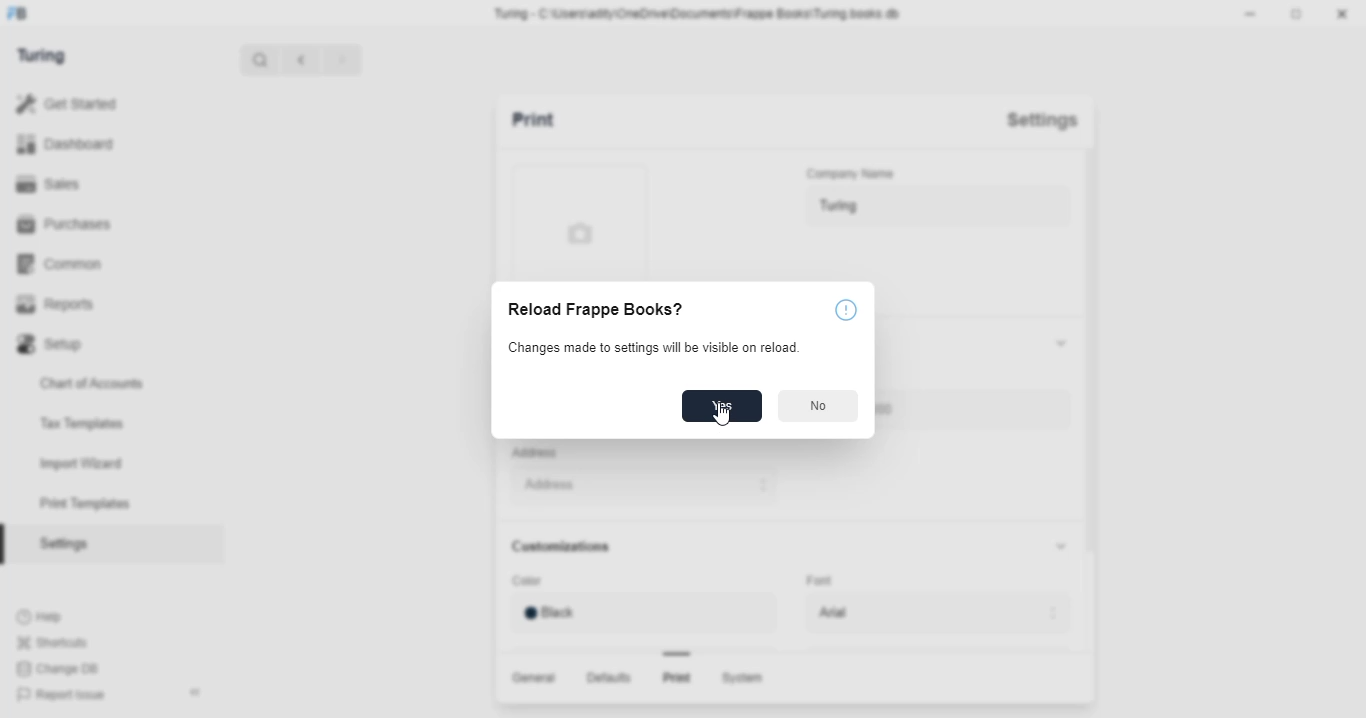  What do you see at coordinates (611, 679) in the screenshot?
I see `Defaults` at bounding box center [611, 679].